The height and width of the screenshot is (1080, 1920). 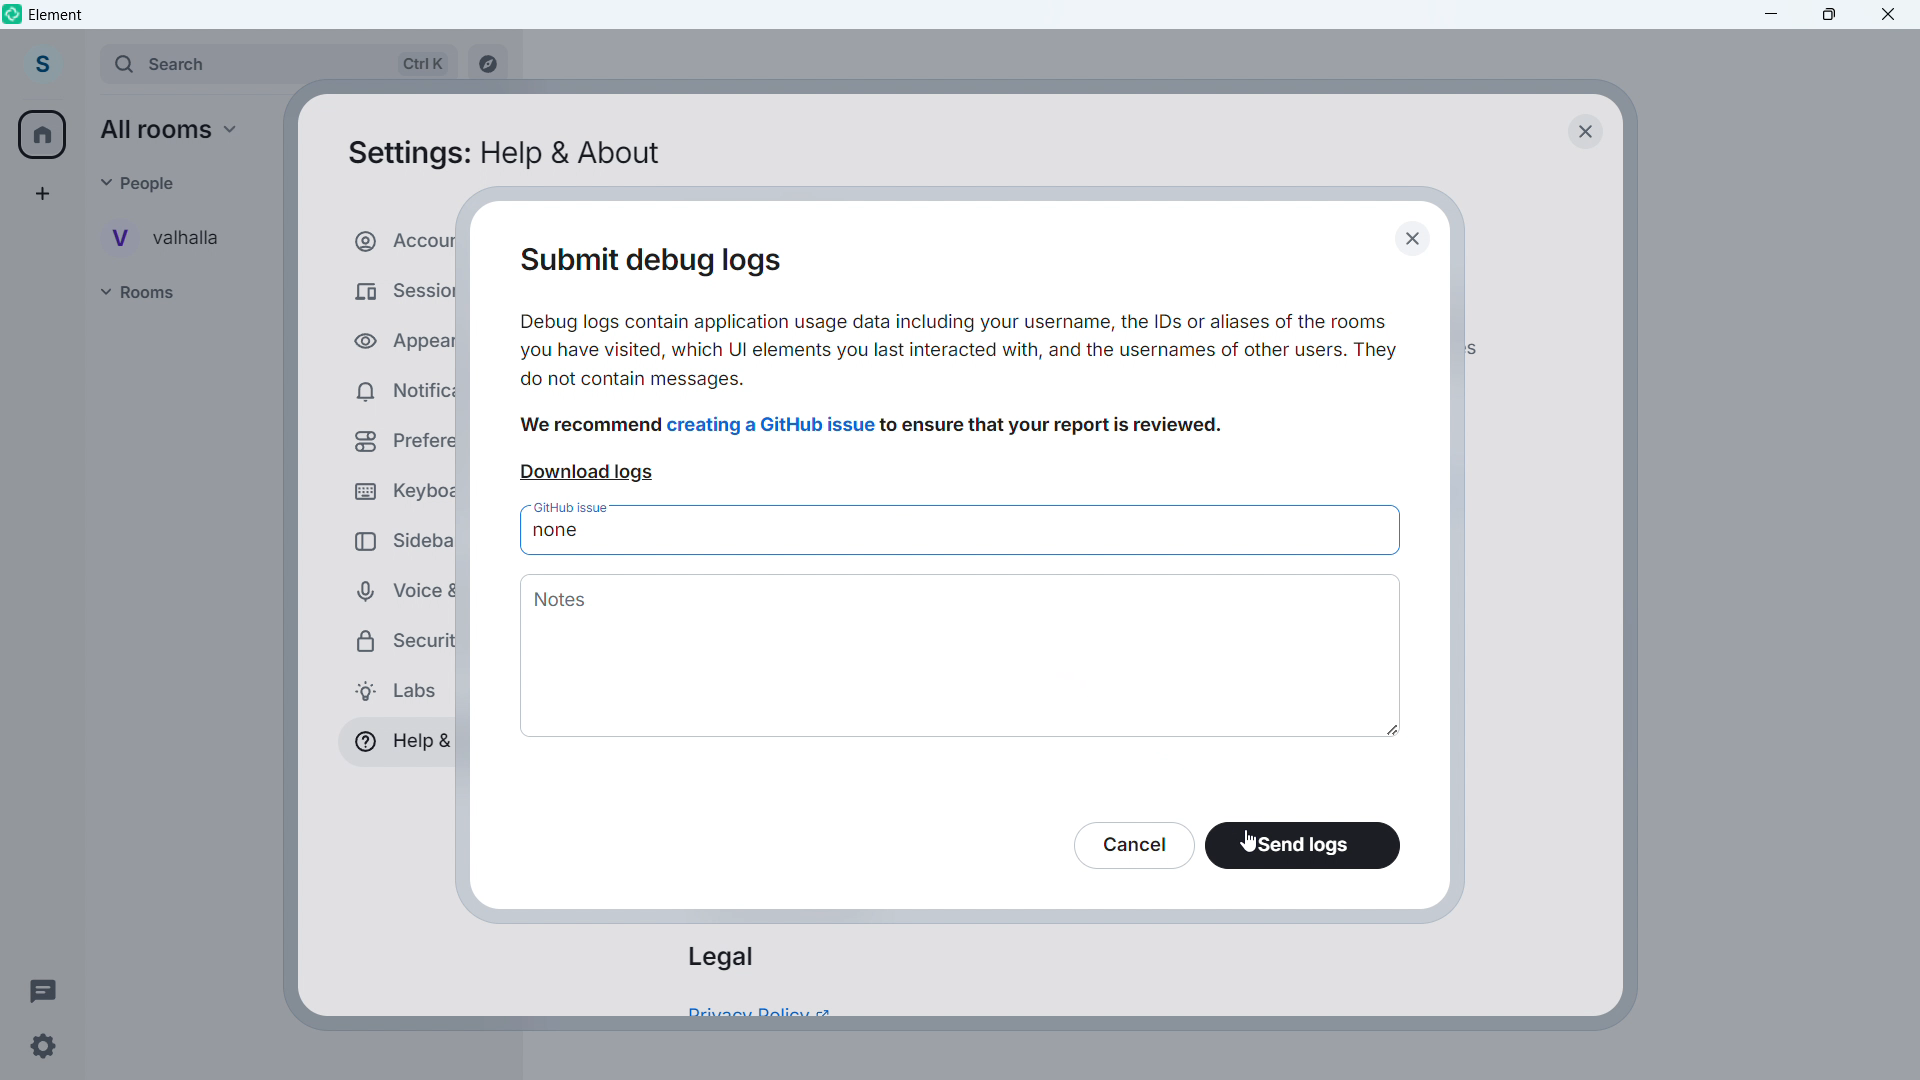 I want to click on legal , so click(x=720, y=957).